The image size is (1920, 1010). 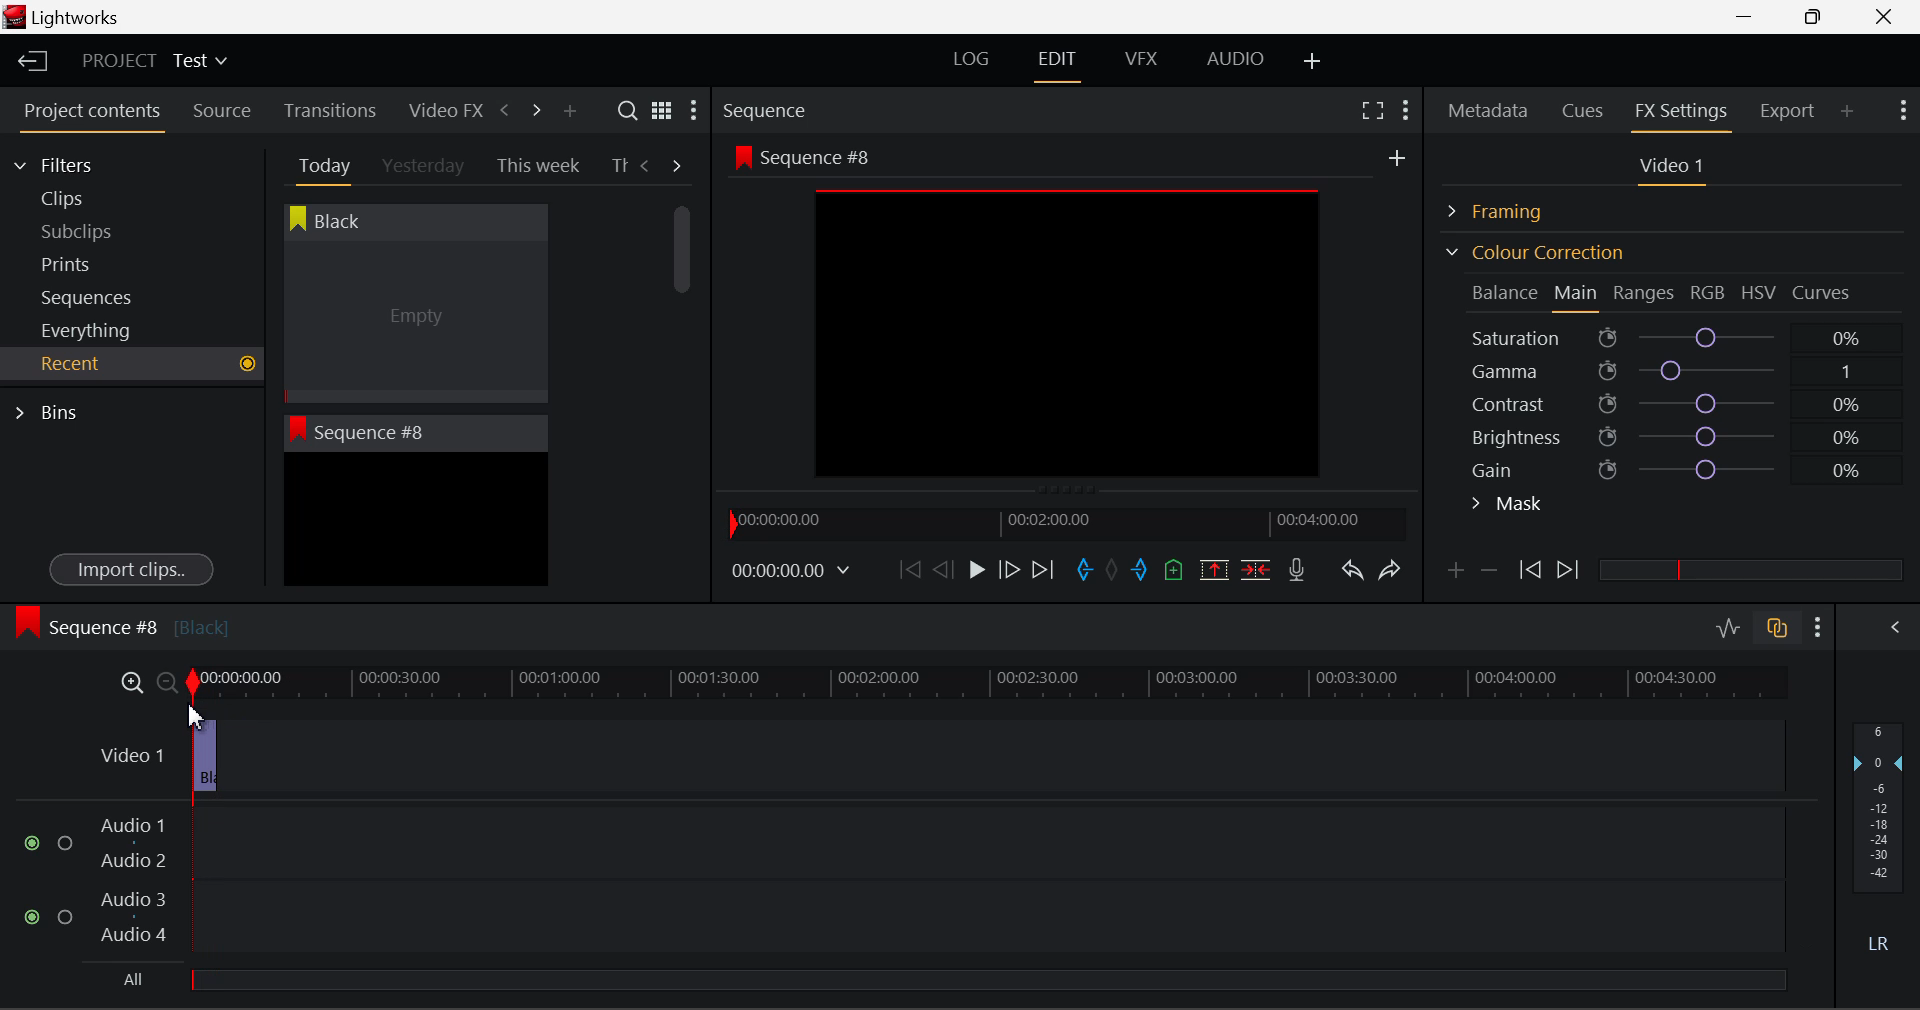 What do you see at coordinates (222, 111) in the screenshot?
I see `Source` at bounding box center [222, 111].